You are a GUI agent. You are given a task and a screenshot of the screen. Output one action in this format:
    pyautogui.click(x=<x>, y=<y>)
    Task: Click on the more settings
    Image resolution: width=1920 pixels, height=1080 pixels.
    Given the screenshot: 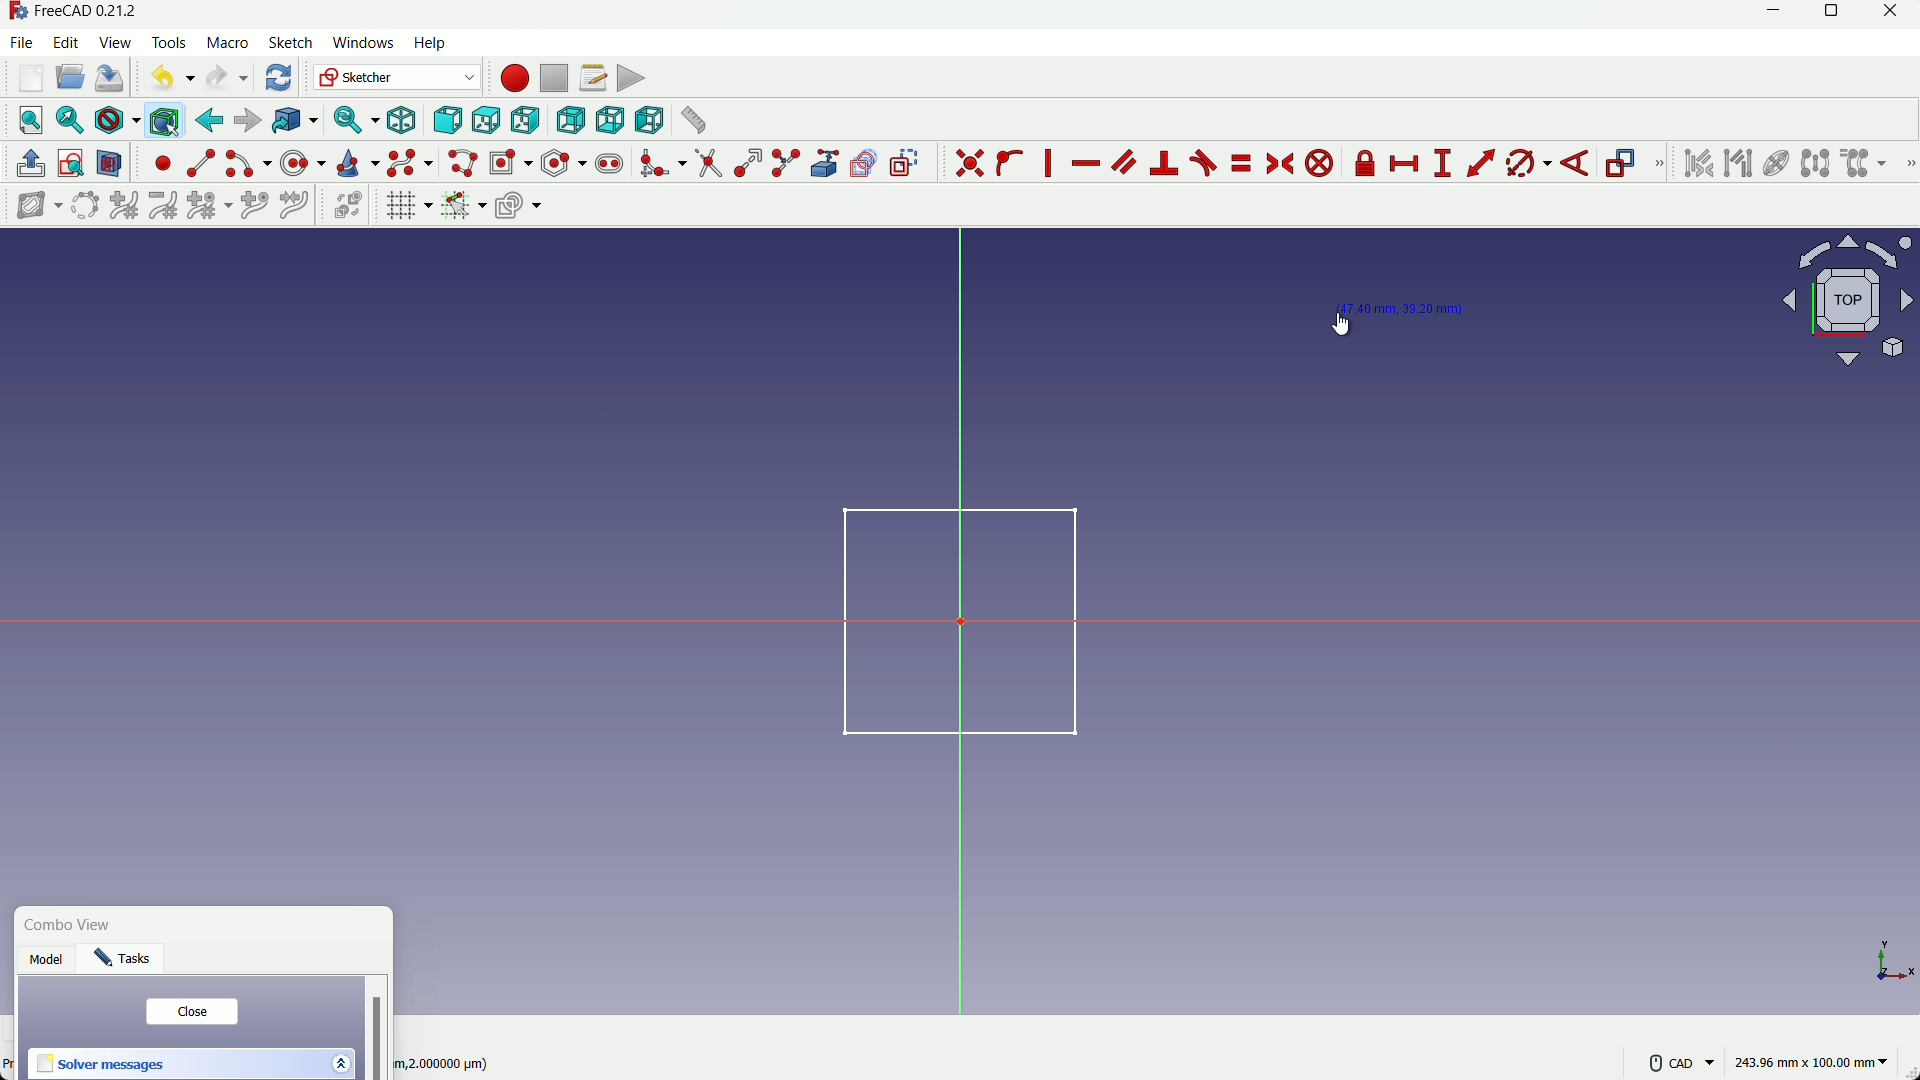 What is the action you would take?
    pyautogui.click(x=1682, y=1063)
    